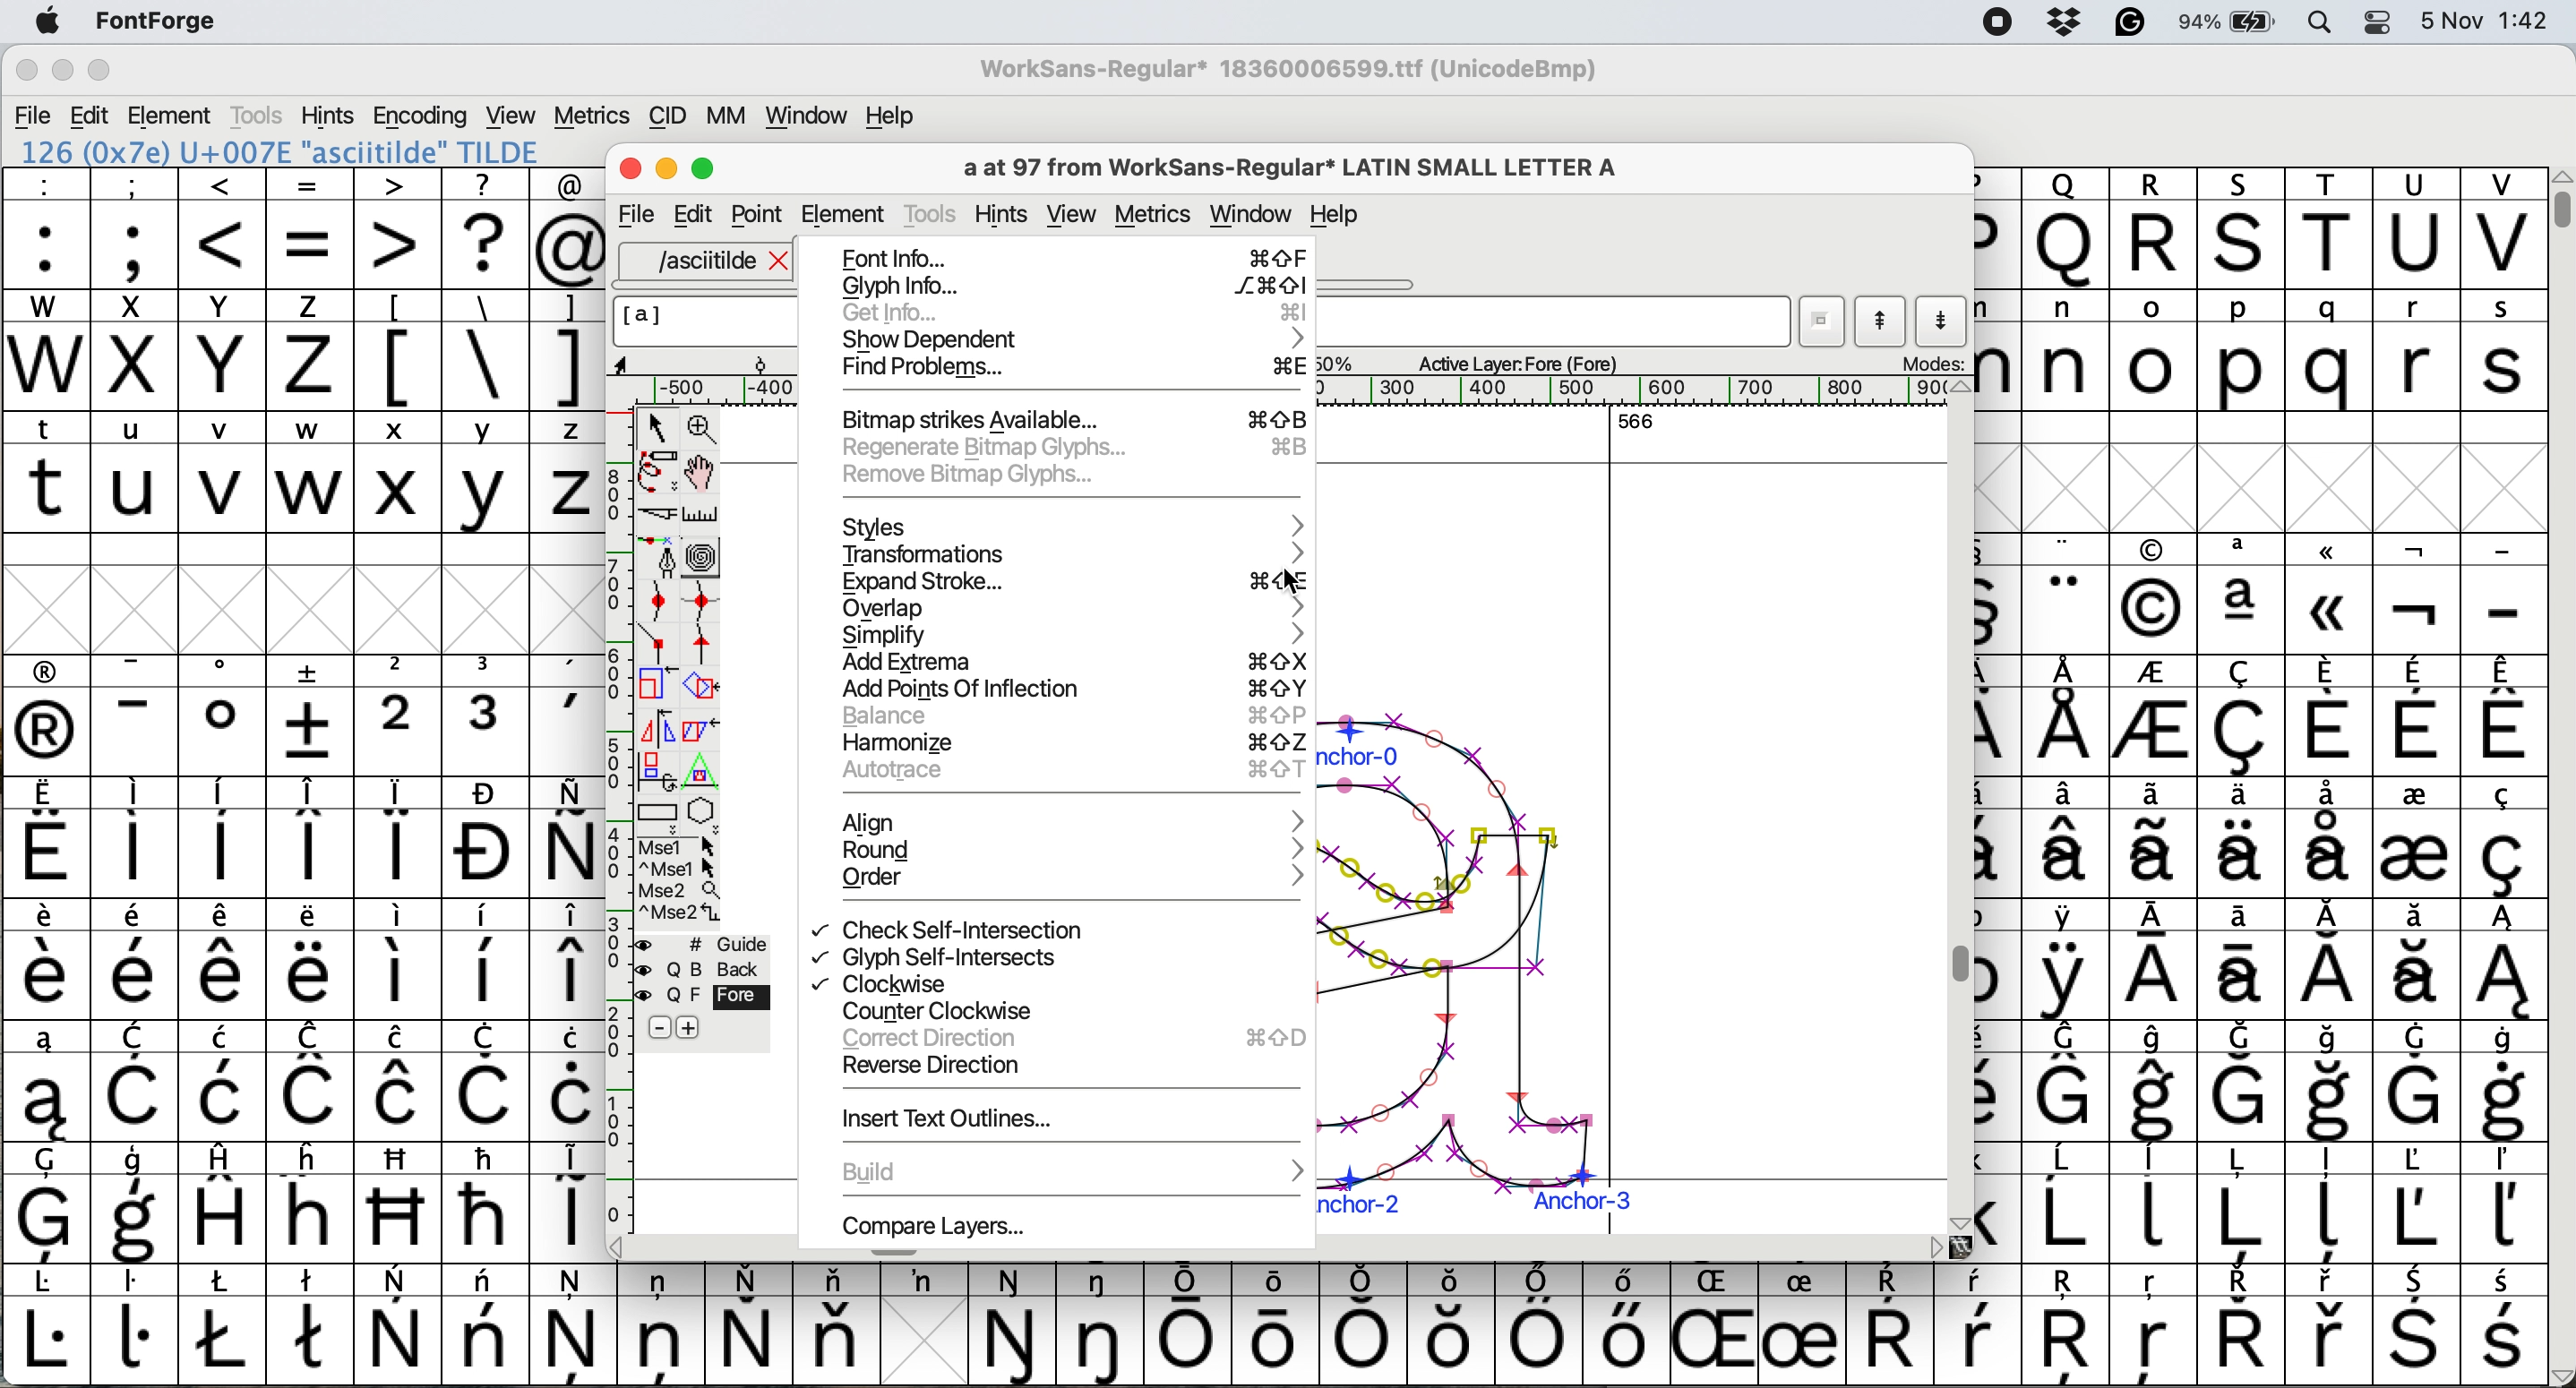 Image resolution: width=2576 pixels, height=1388 pixels. What do you see at coordinates (568, 960) in the screenshot?
I see `symbol` at bounding box center [568, 960].